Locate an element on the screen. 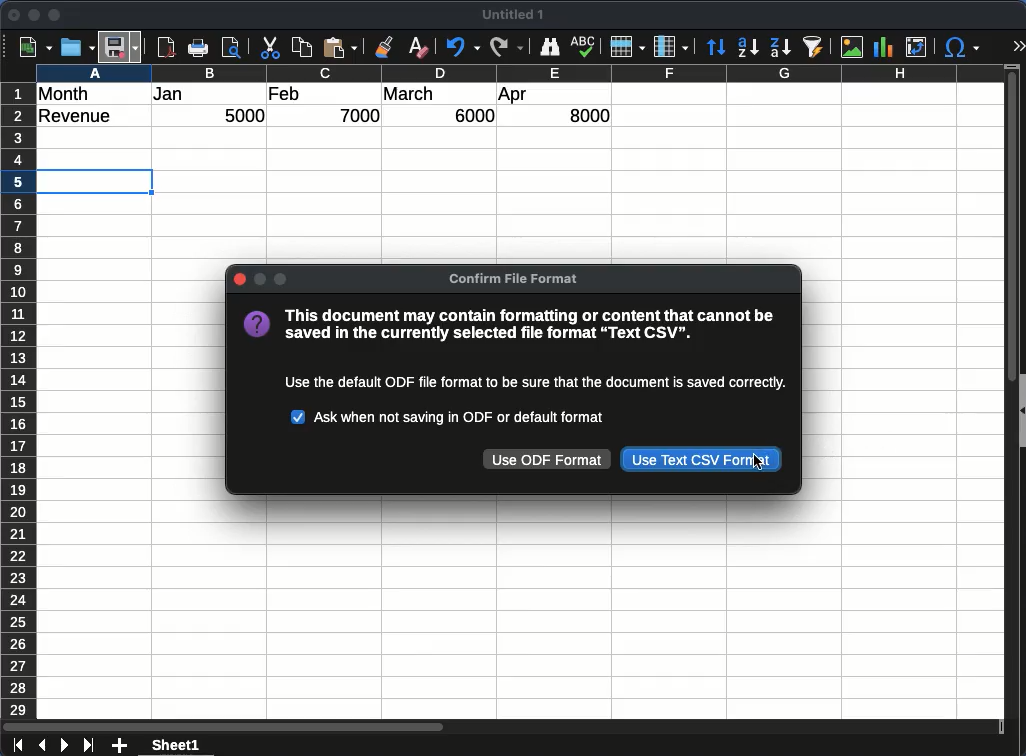 This screenshot has height=756, width=1026. apr is located at coordinates (514, 96).